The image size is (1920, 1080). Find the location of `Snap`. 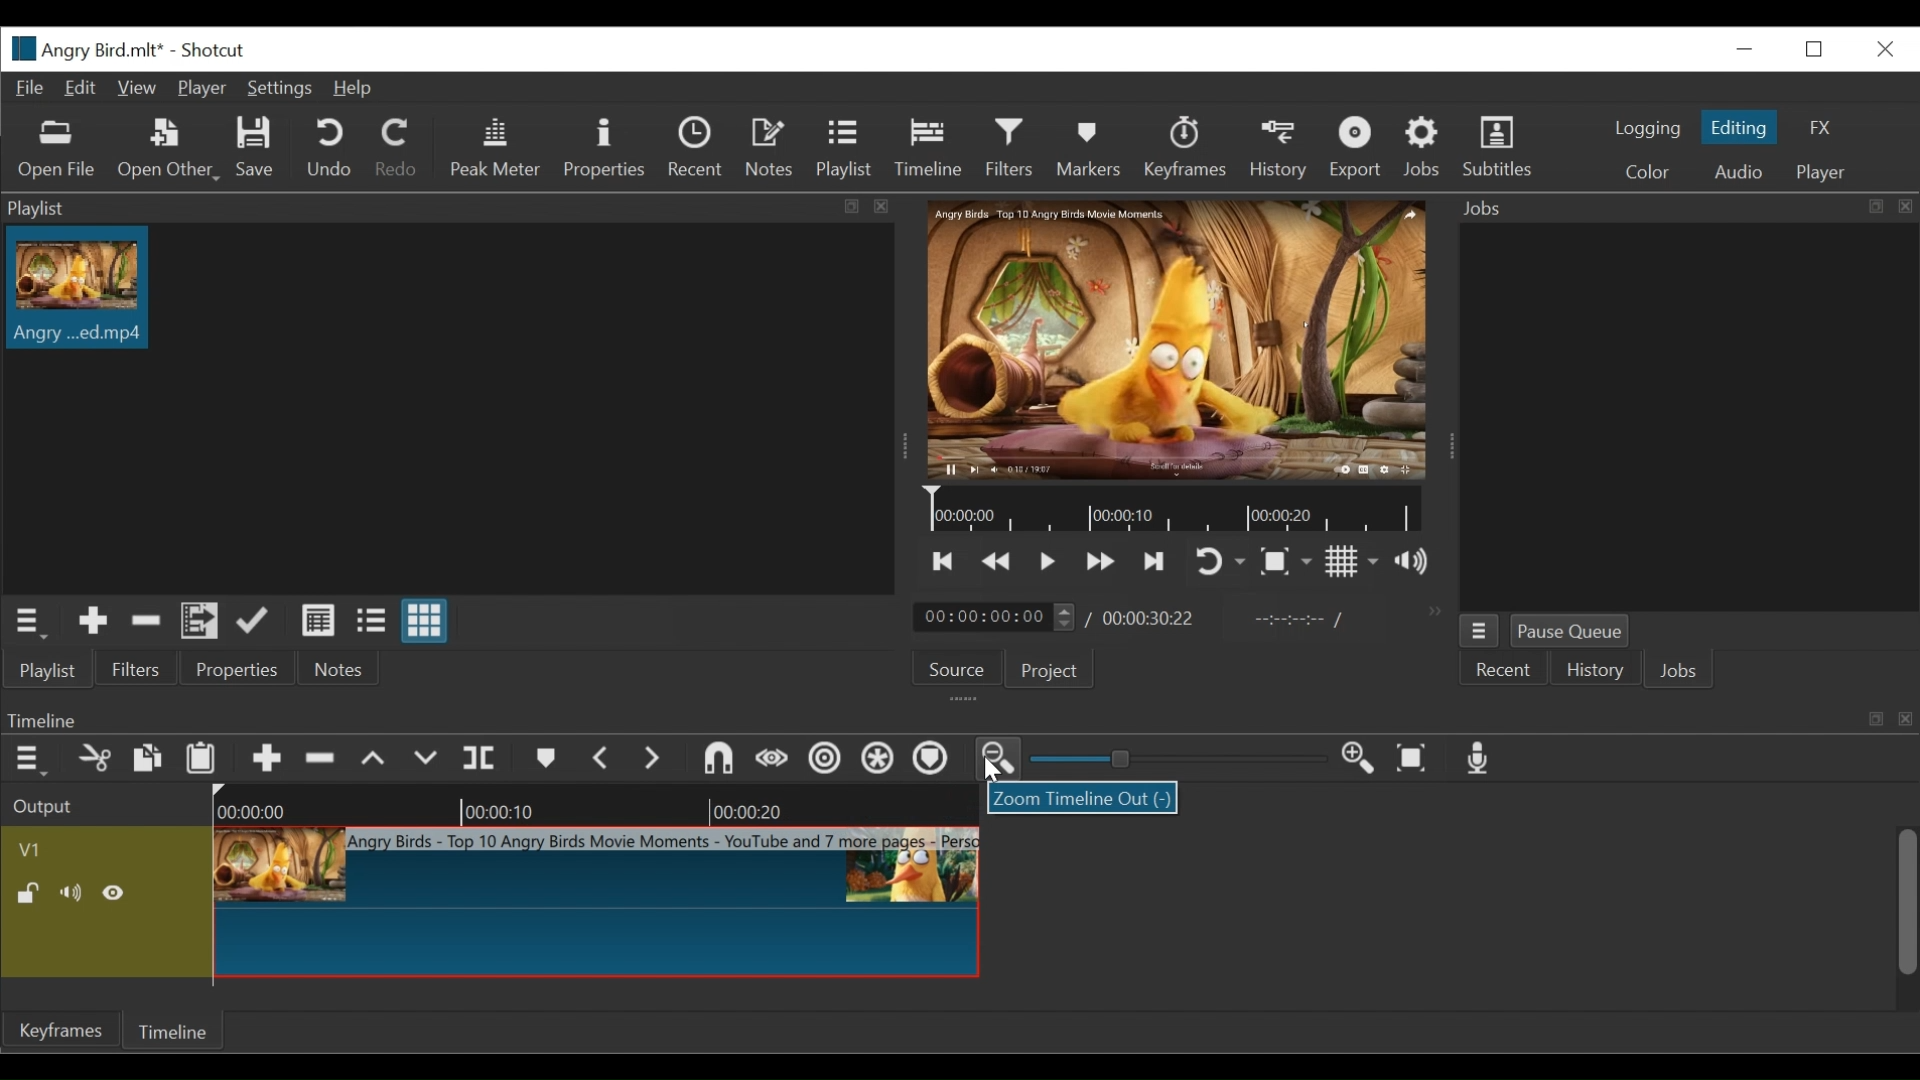

Snap is located at coordinates (875, 760).